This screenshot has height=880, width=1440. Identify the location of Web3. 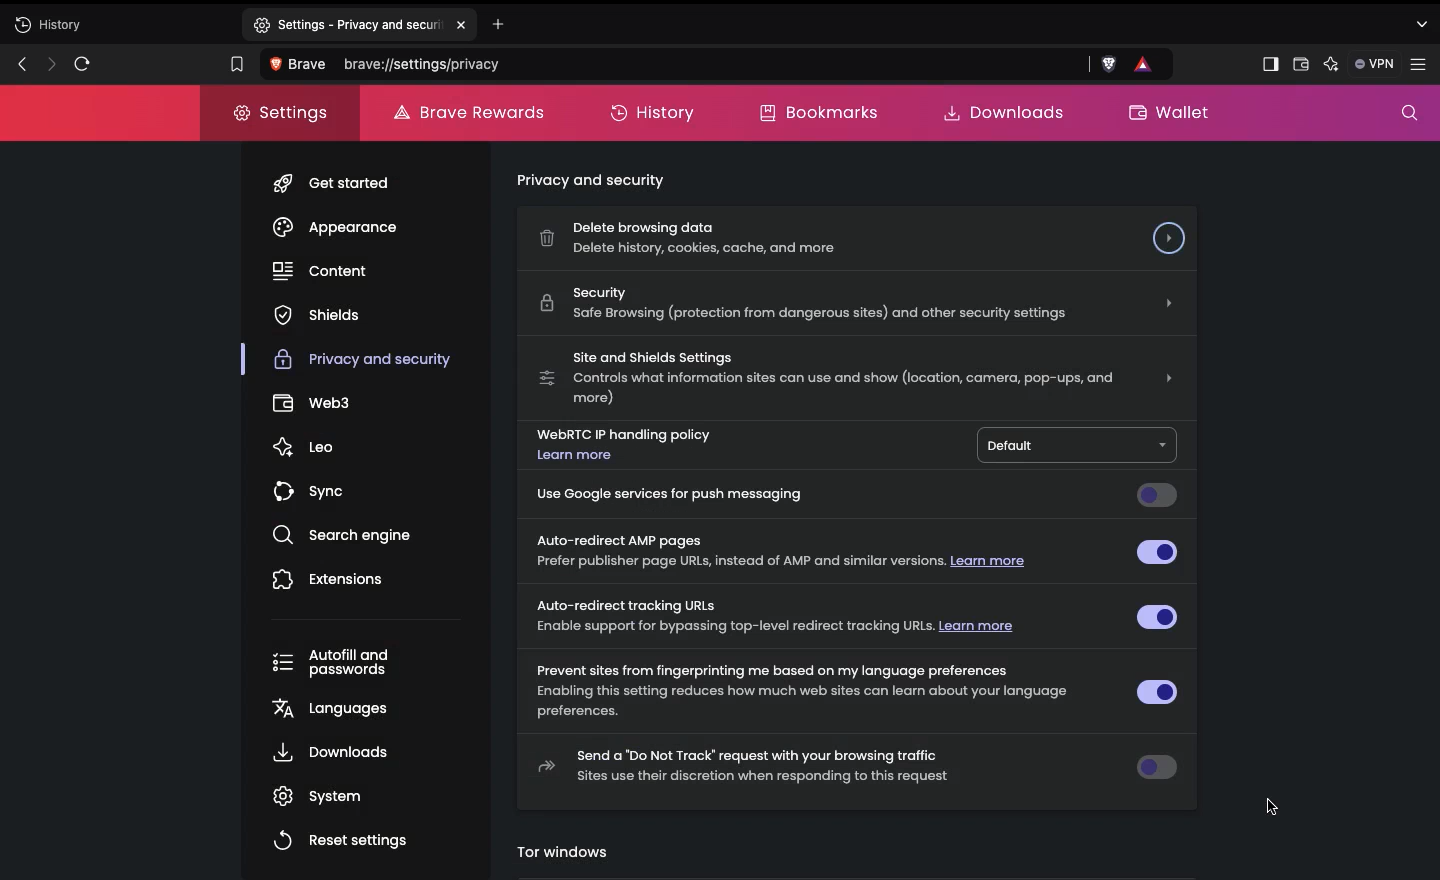
(315, 404).